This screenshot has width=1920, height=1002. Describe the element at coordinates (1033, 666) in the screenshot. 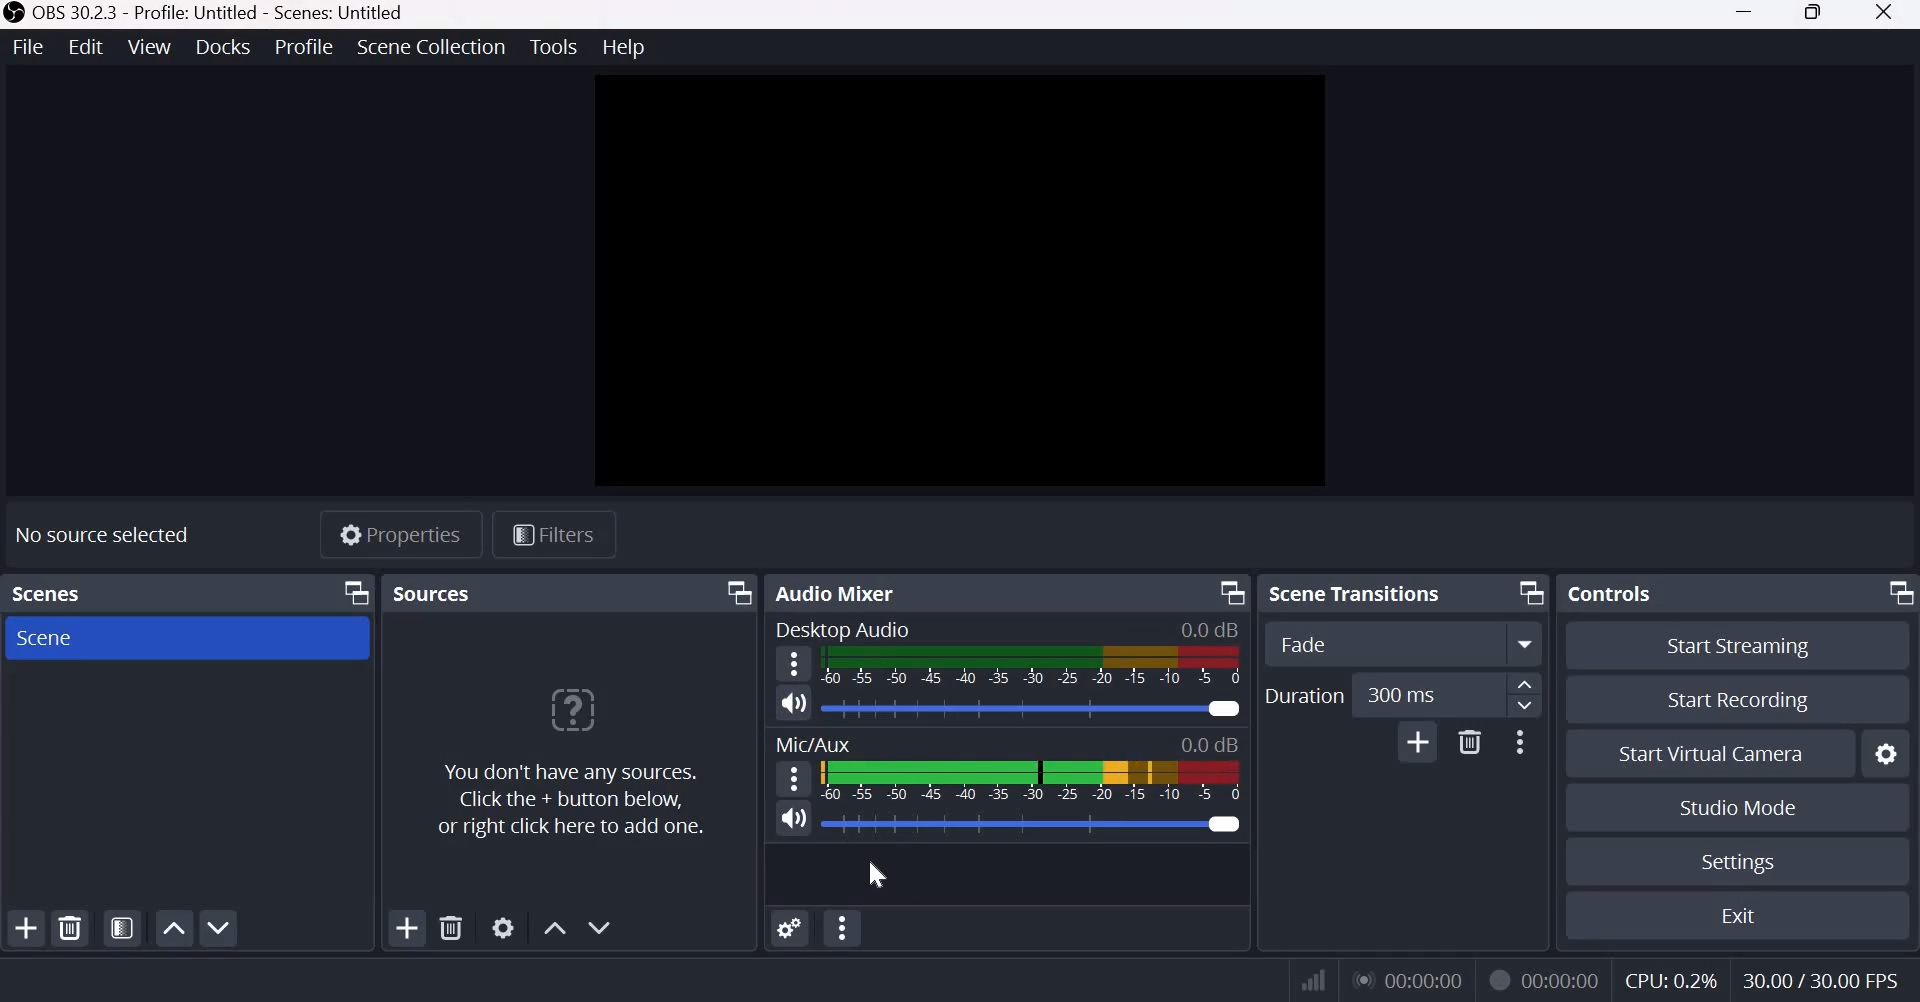

I see `Volume Meter` at that location.